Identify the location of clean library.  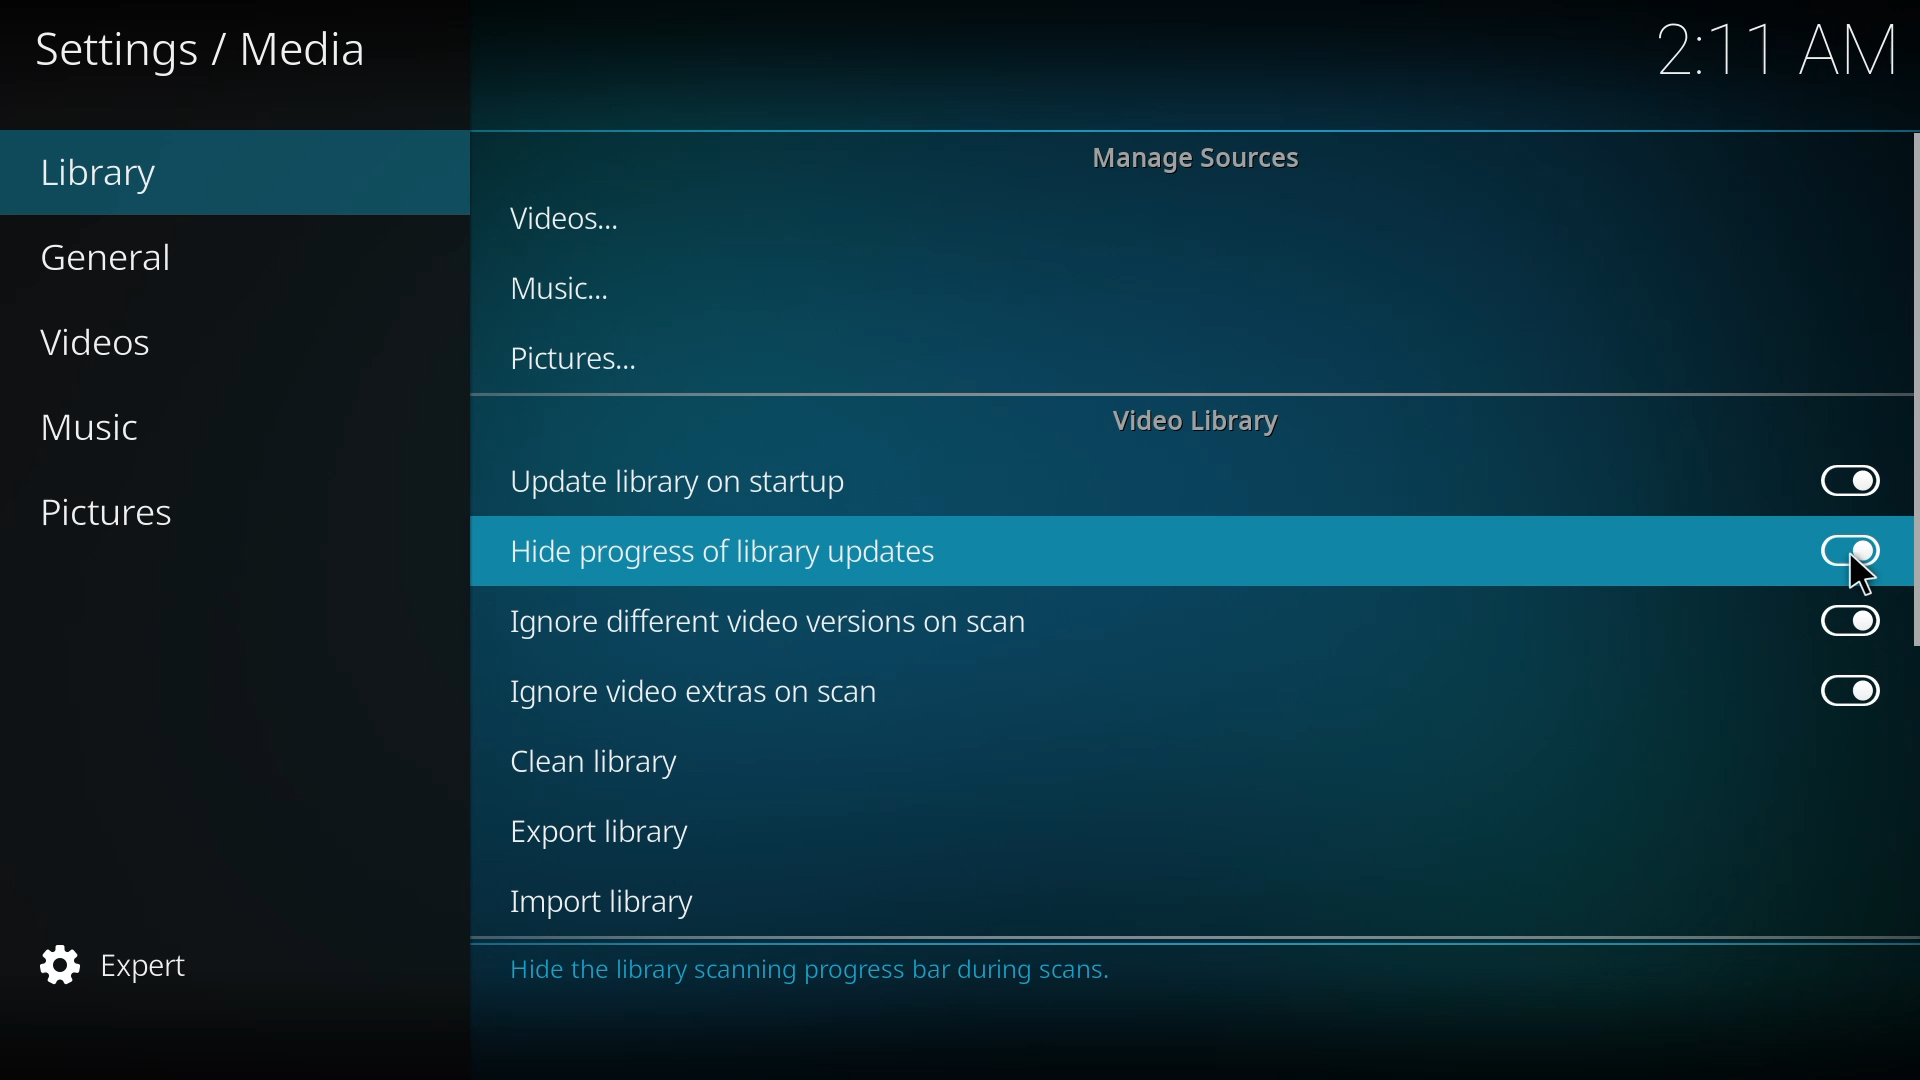
(592, 764).